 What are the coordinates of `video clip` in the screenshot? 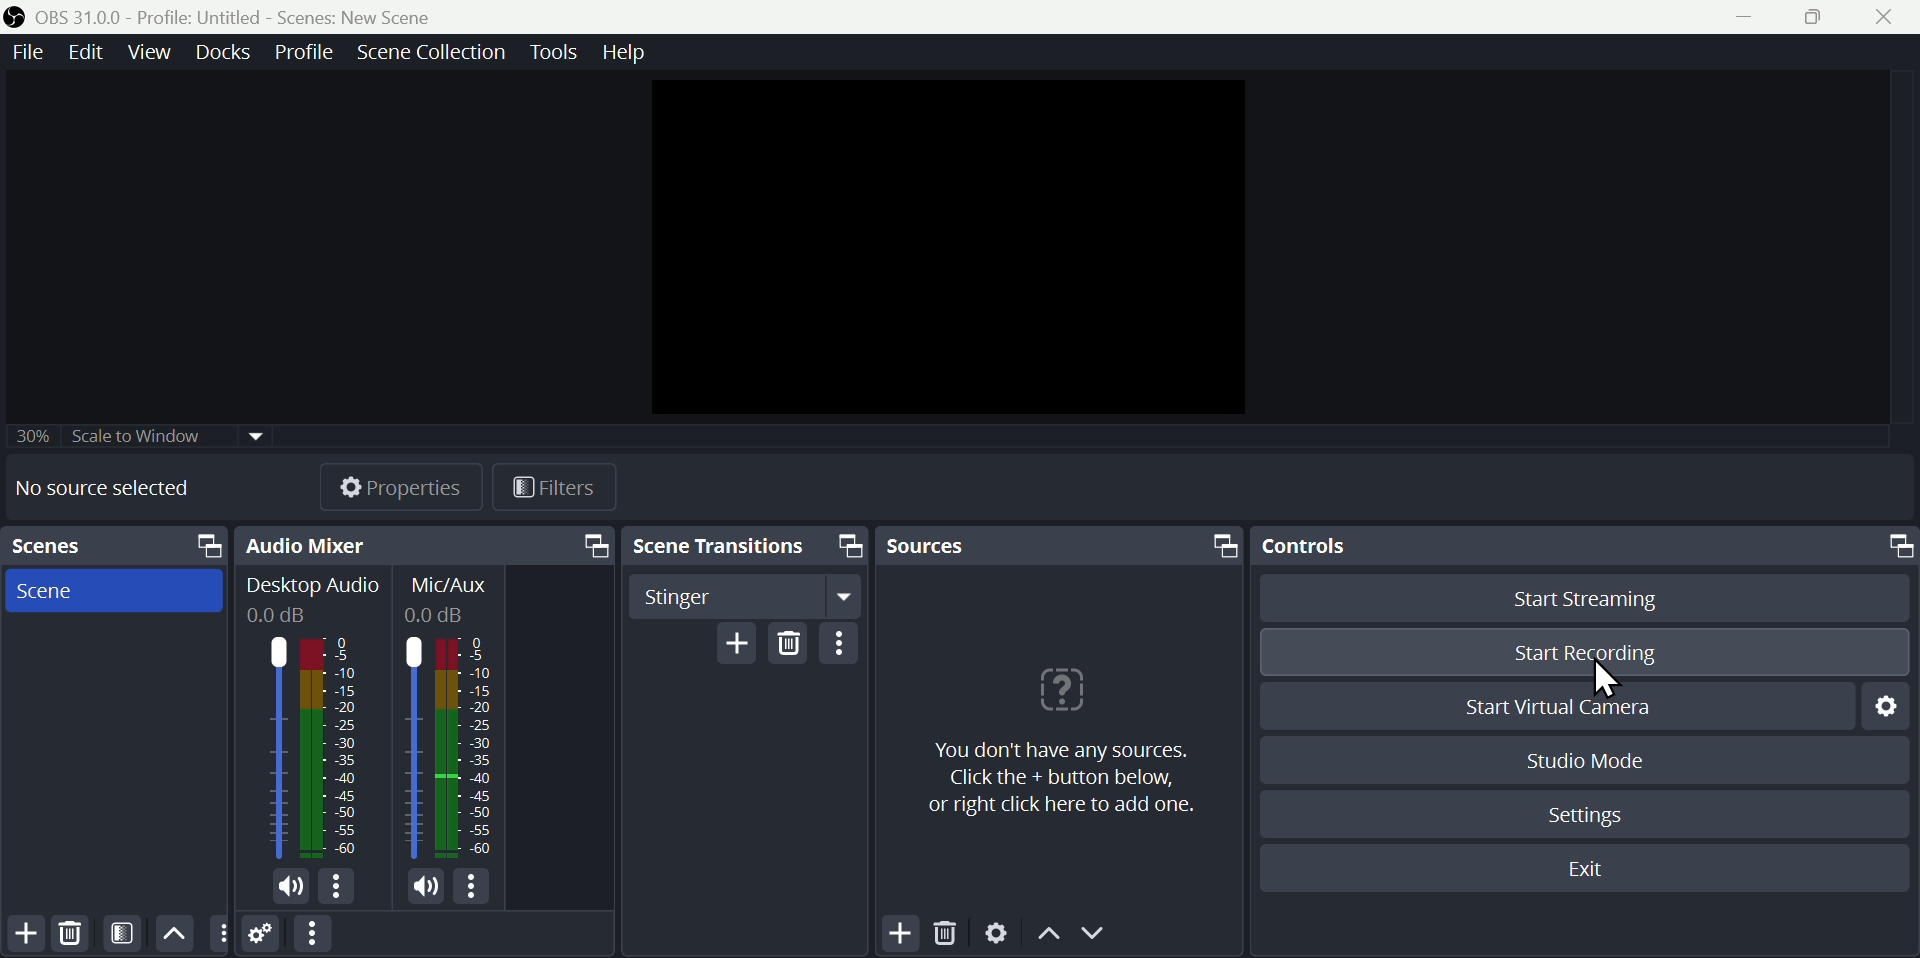 It's located at (949, 243).